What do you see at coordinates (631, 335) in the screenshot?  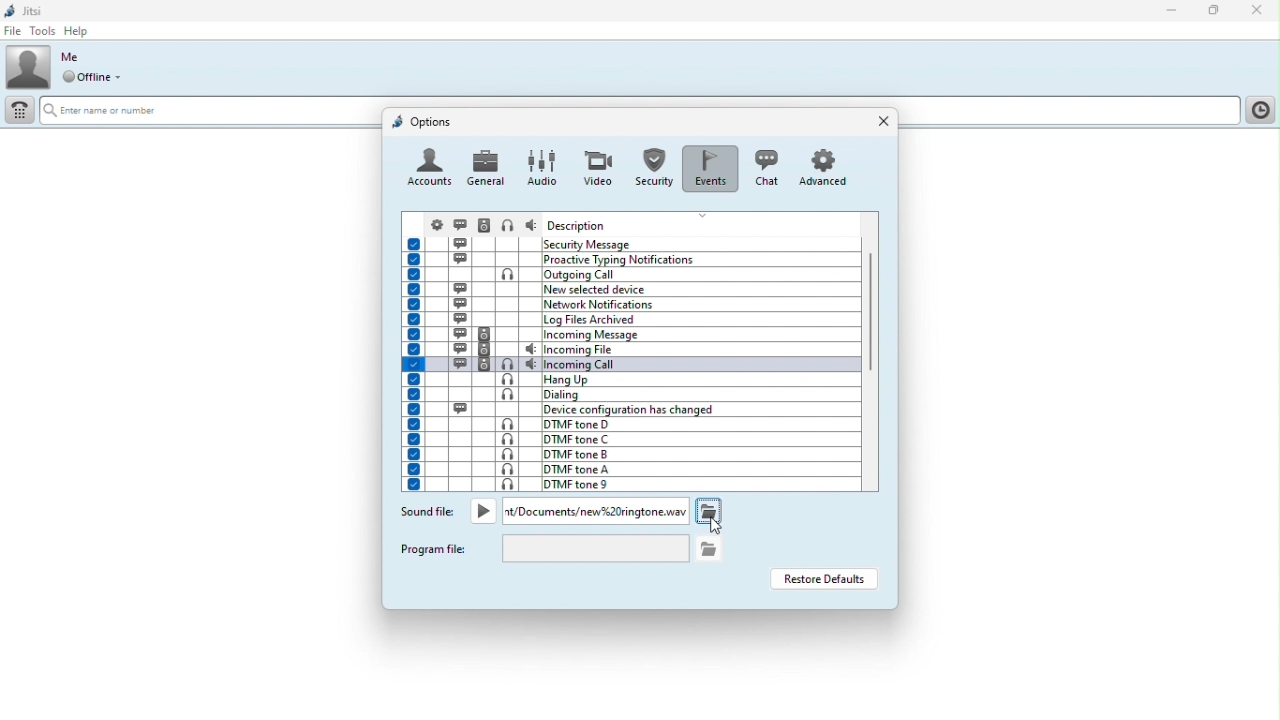 I see `incoming message ` at bounding box center [631, 335].